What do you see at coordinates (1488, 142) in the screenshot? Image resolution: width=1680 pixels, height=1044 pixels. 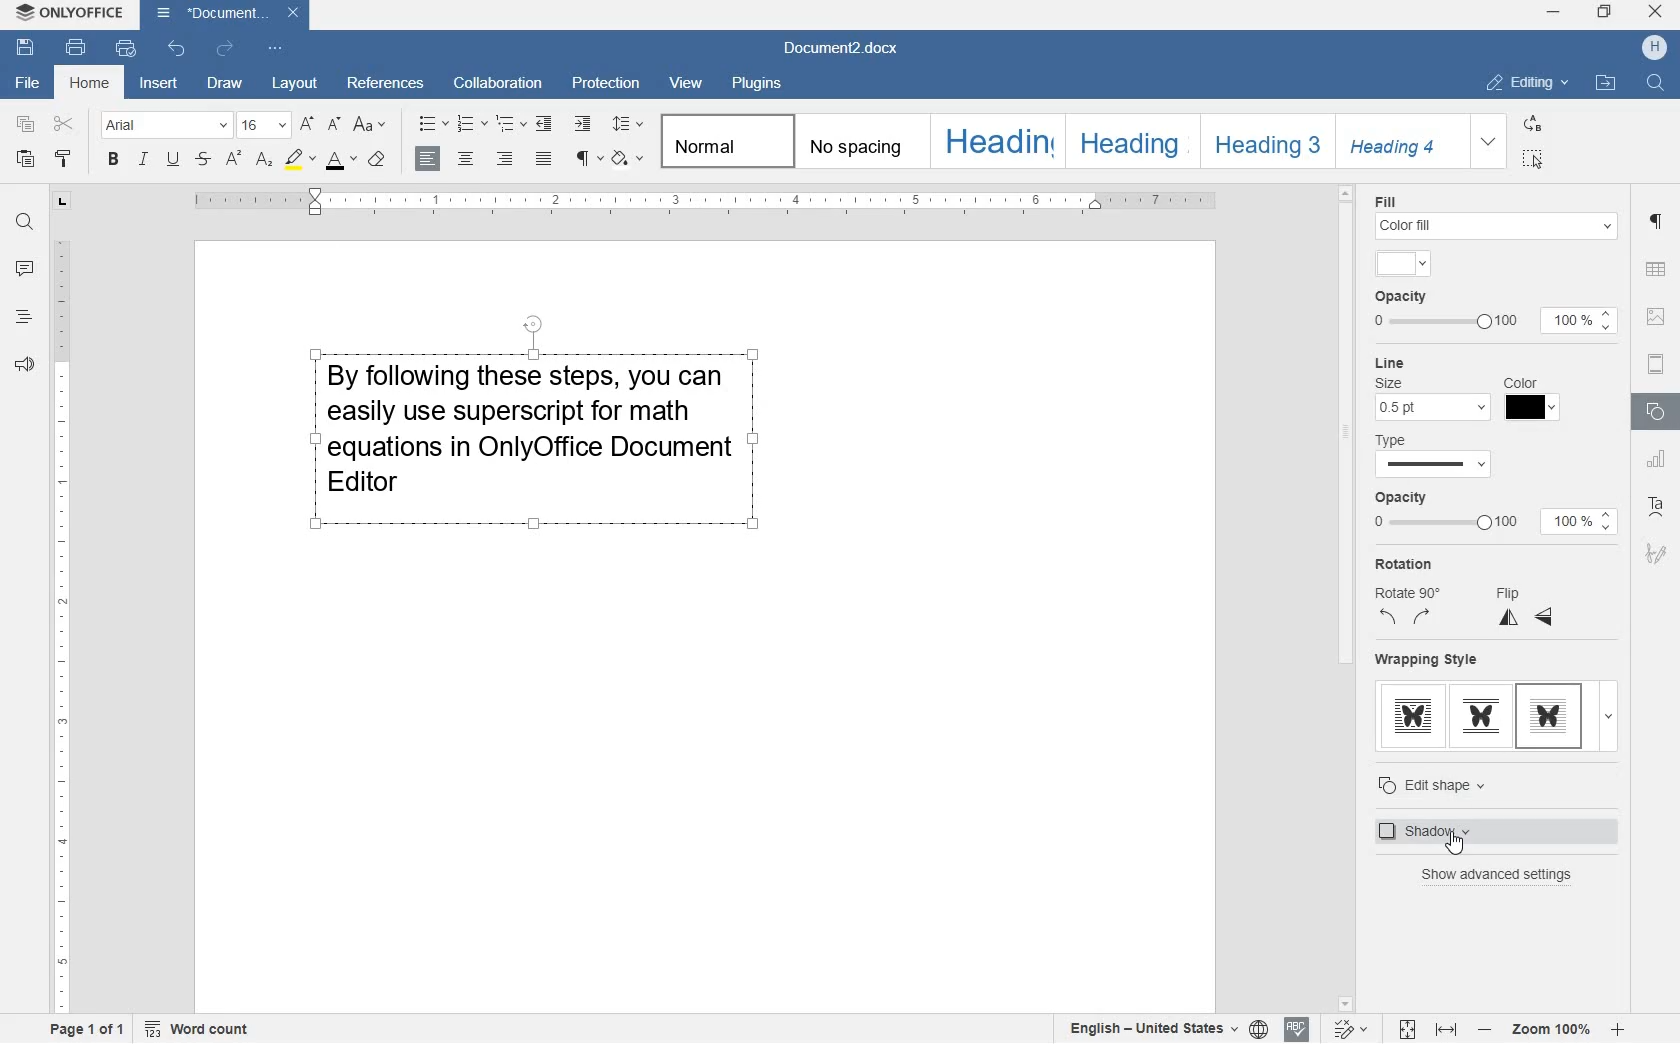 I see `EXPAND FORMATTING STYLE` at bounding box center [1488, 142].